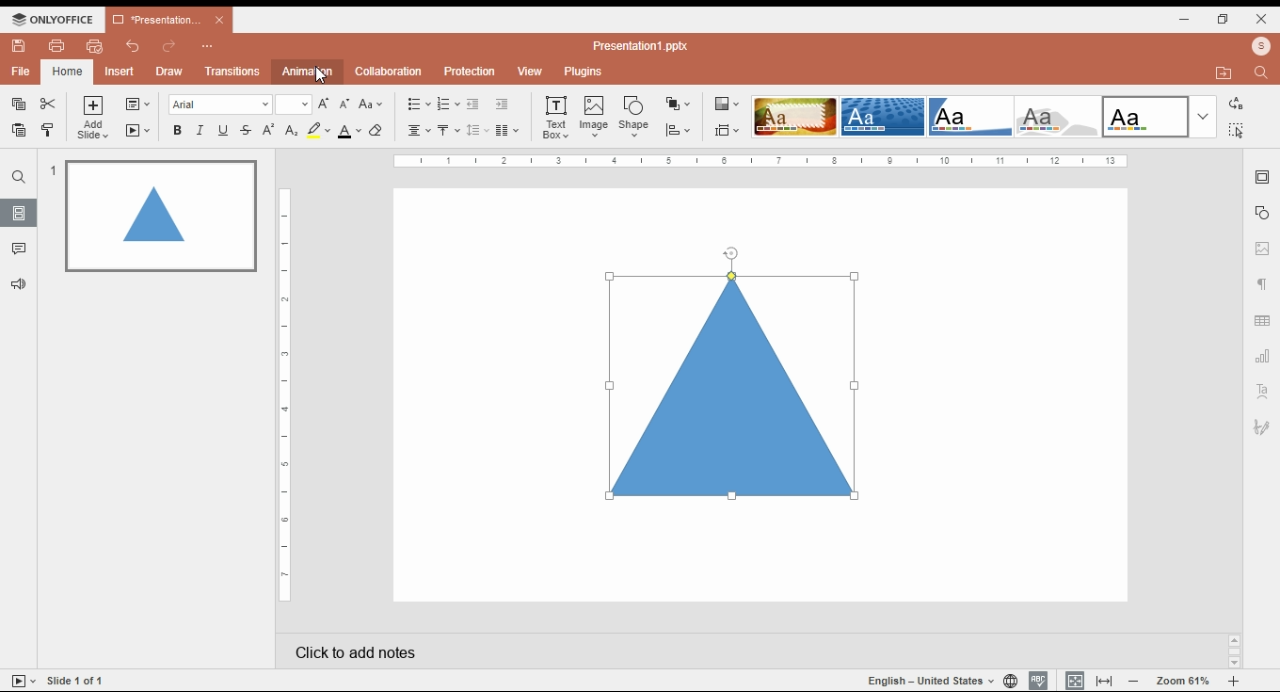 The image size is (1280, 692). What do you see at coordinates (554, 116) in the screenshot?
I see `text box` at bounding box center [554, 116].